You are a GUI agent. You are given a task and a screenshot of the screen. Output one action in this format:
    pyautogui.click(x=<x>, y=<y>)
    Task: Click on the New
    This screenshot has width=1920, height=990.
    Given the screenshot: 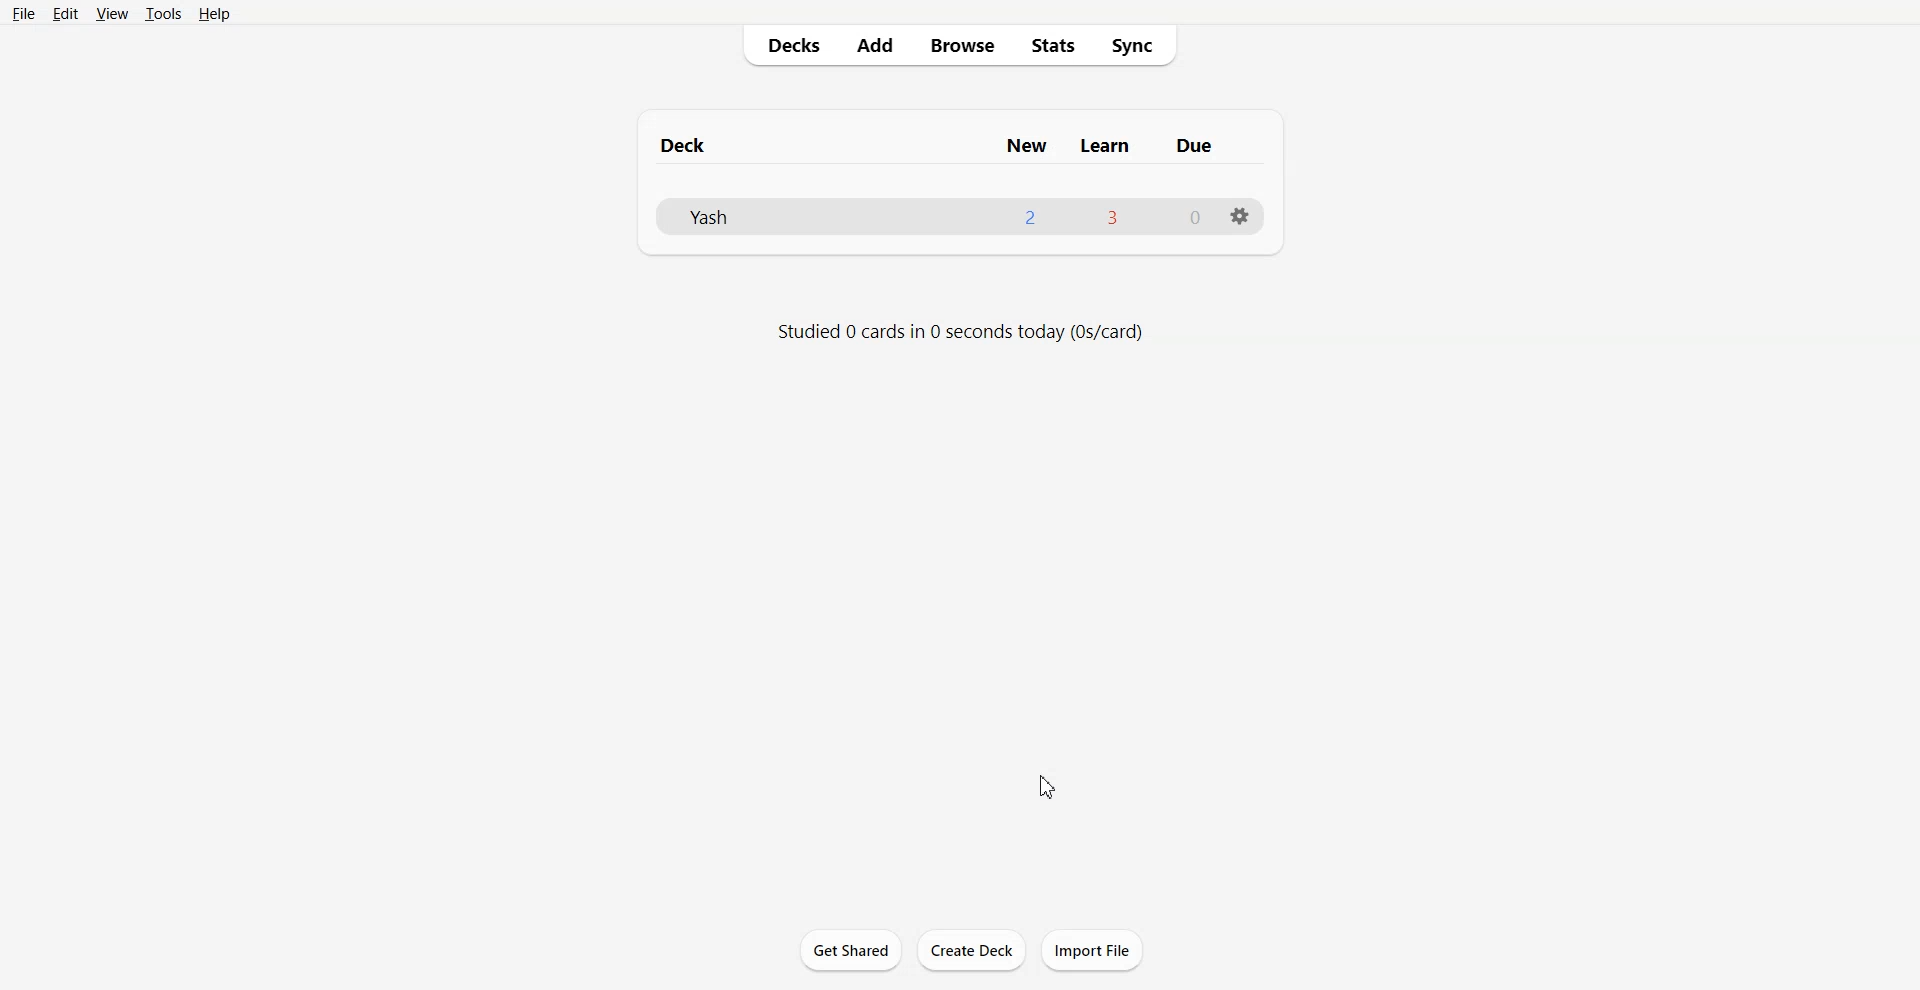 What is the action you would take?
    pyautogui.click(x=1026, y=145)
    